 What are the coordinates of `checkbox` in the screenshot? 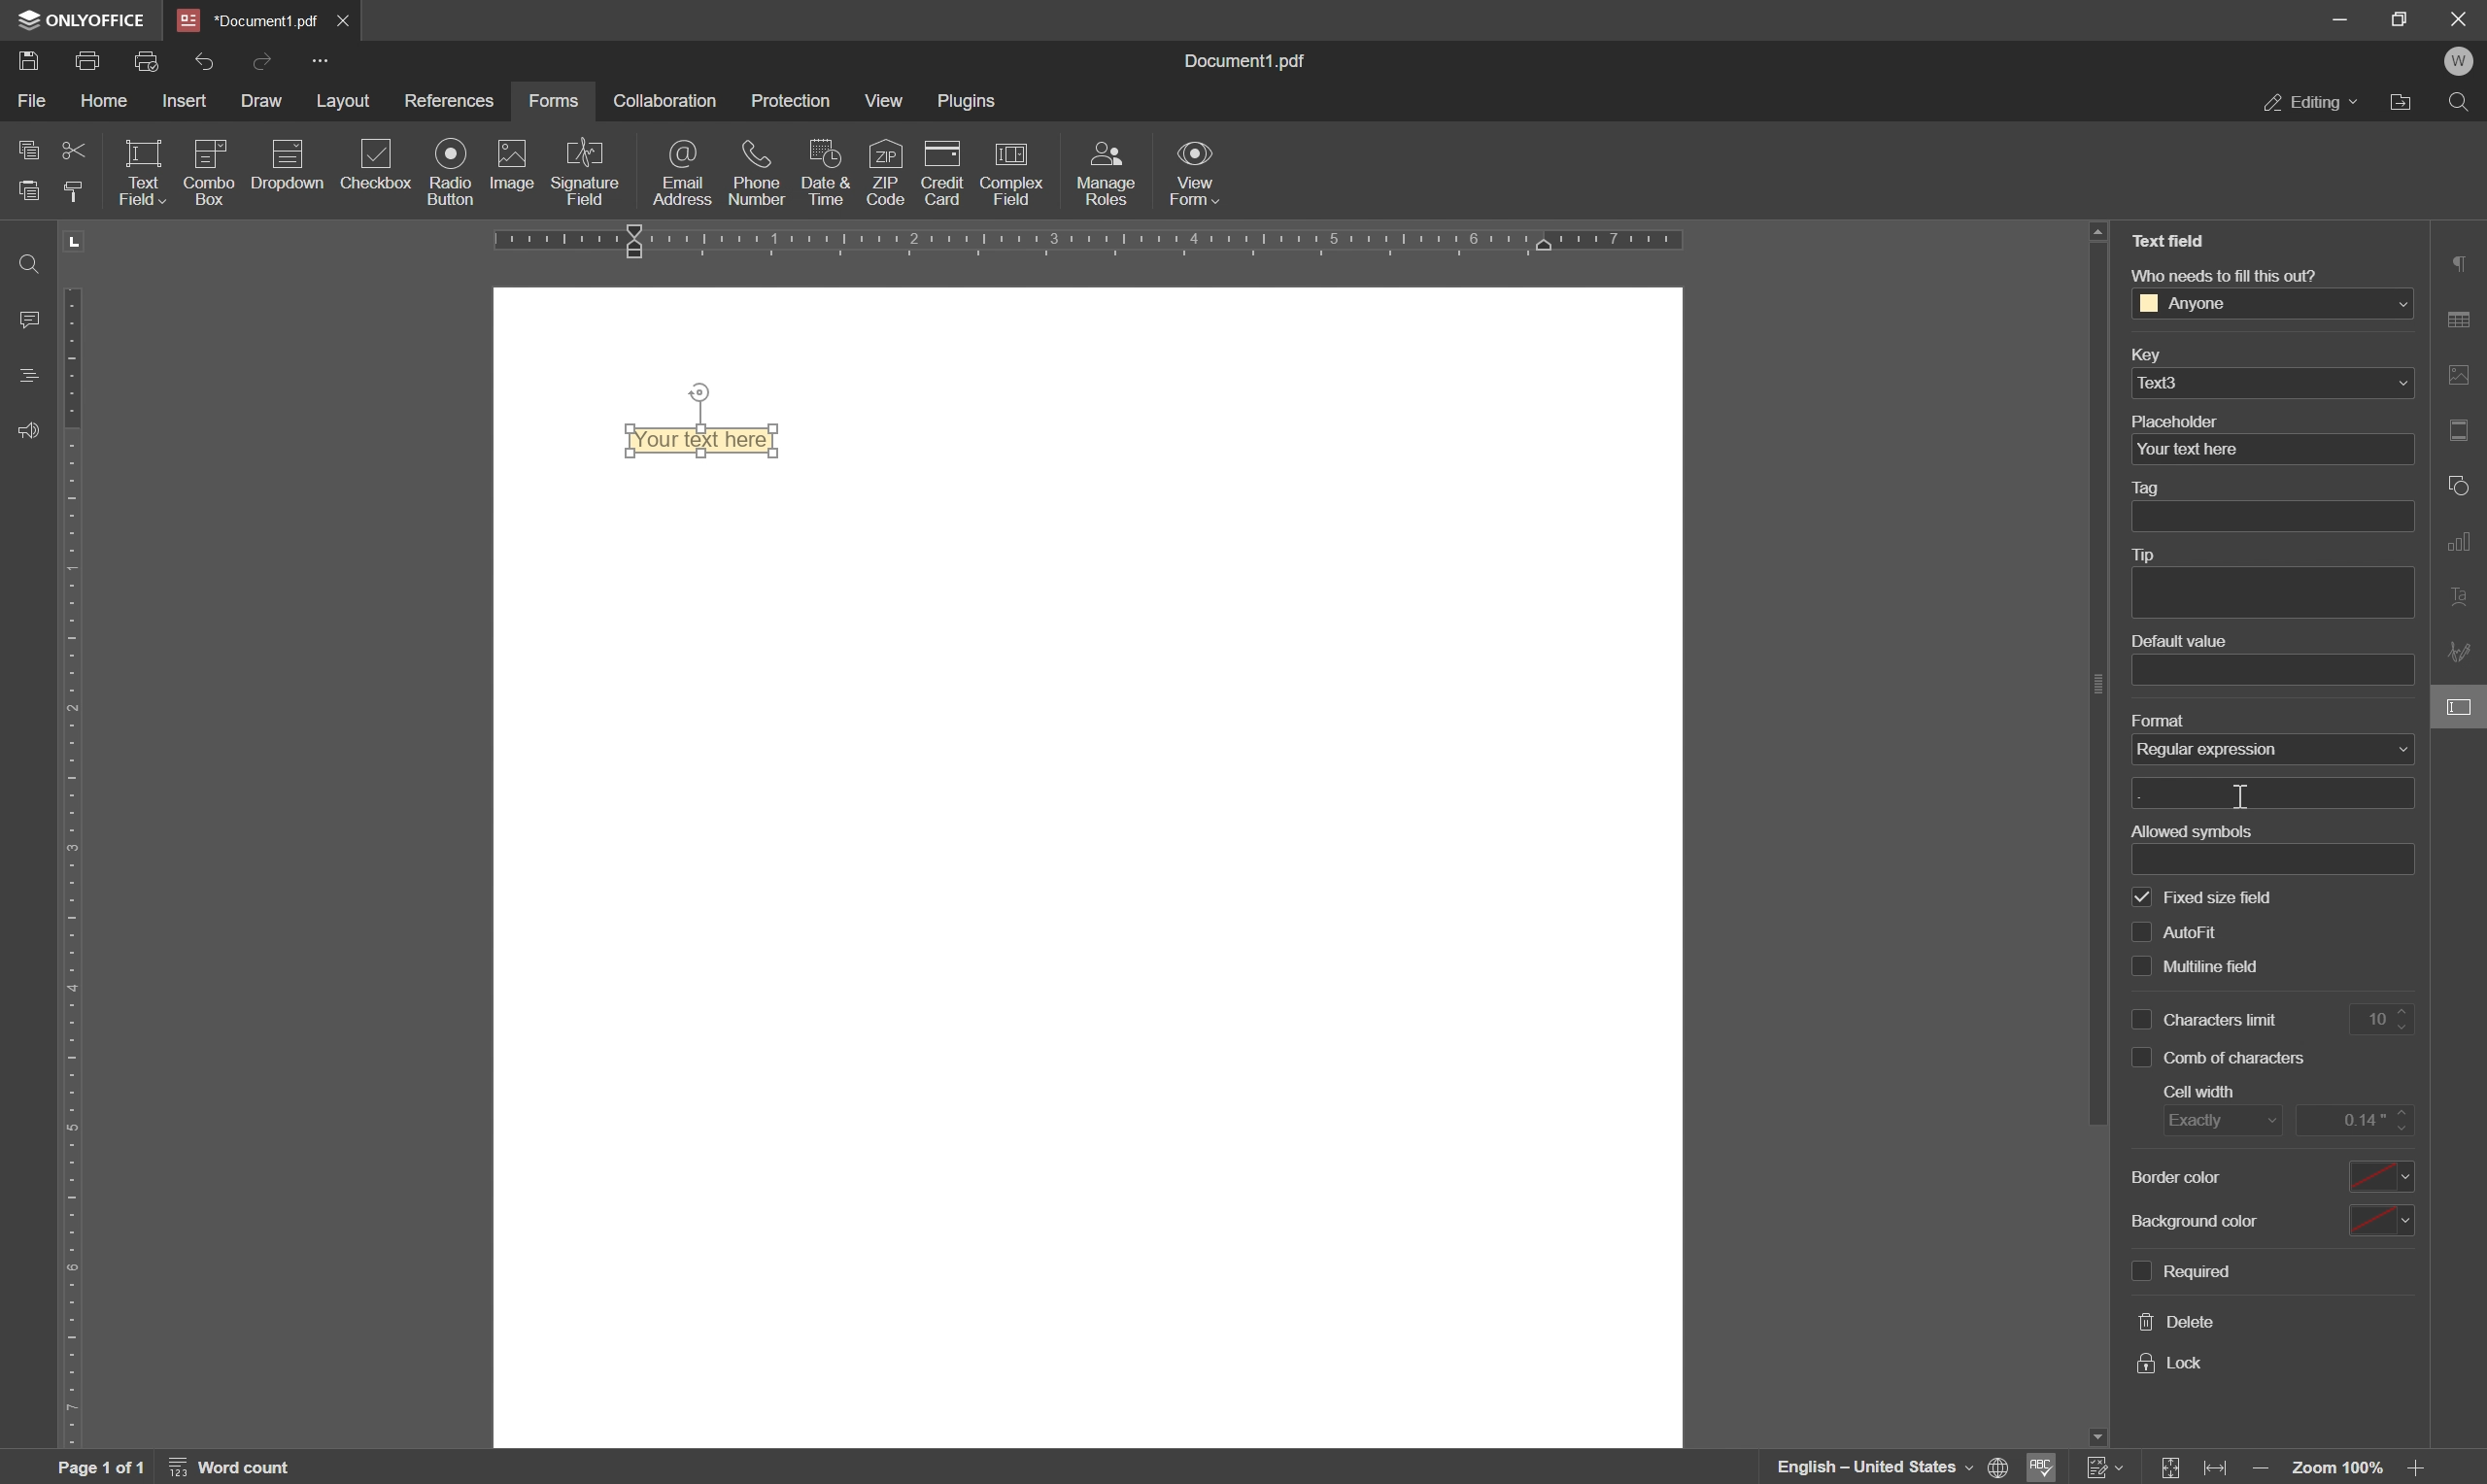 It's located at (378, 164).